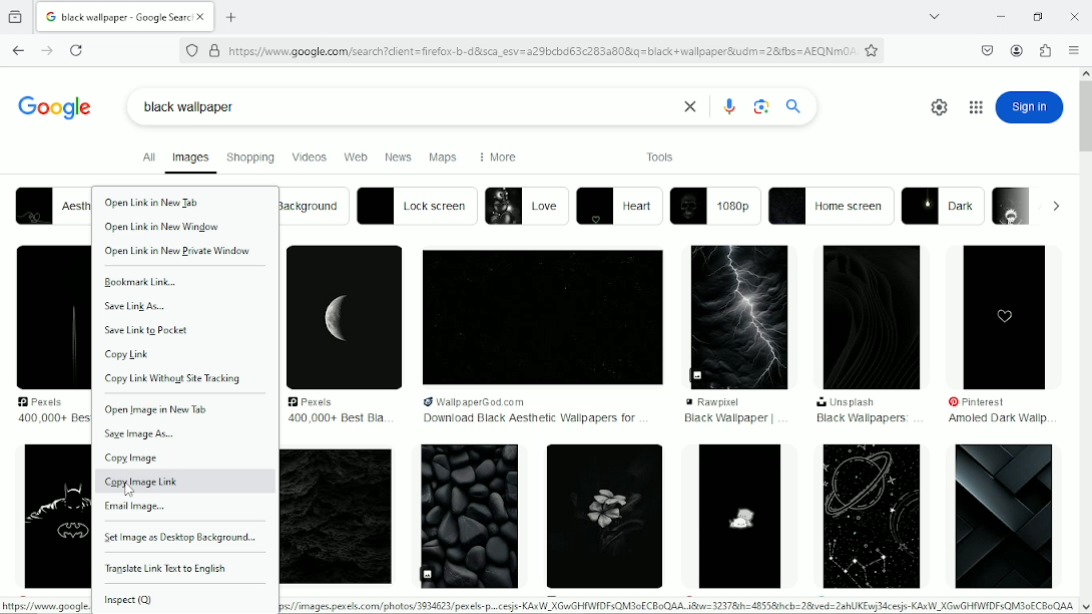  I want to click on search by voice, so click(730, 106).